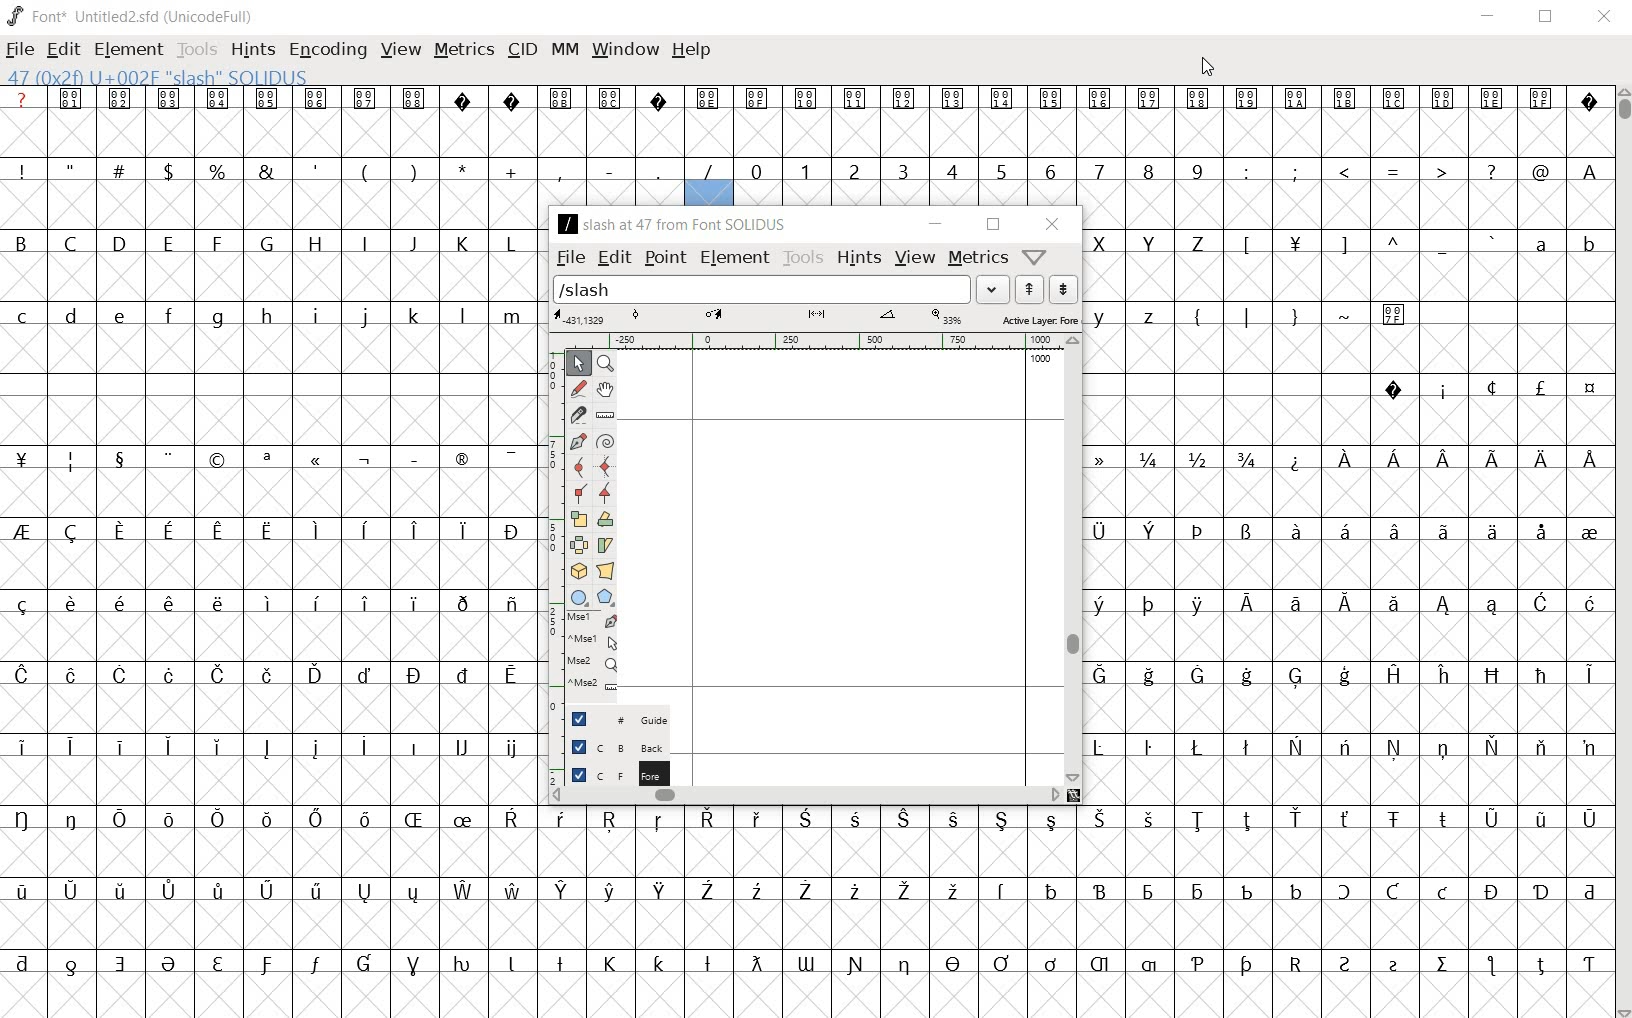 Image resolution: width=1632 pixels, height=1018 pixels. I want to click on TOOLS, so click(196, 51).